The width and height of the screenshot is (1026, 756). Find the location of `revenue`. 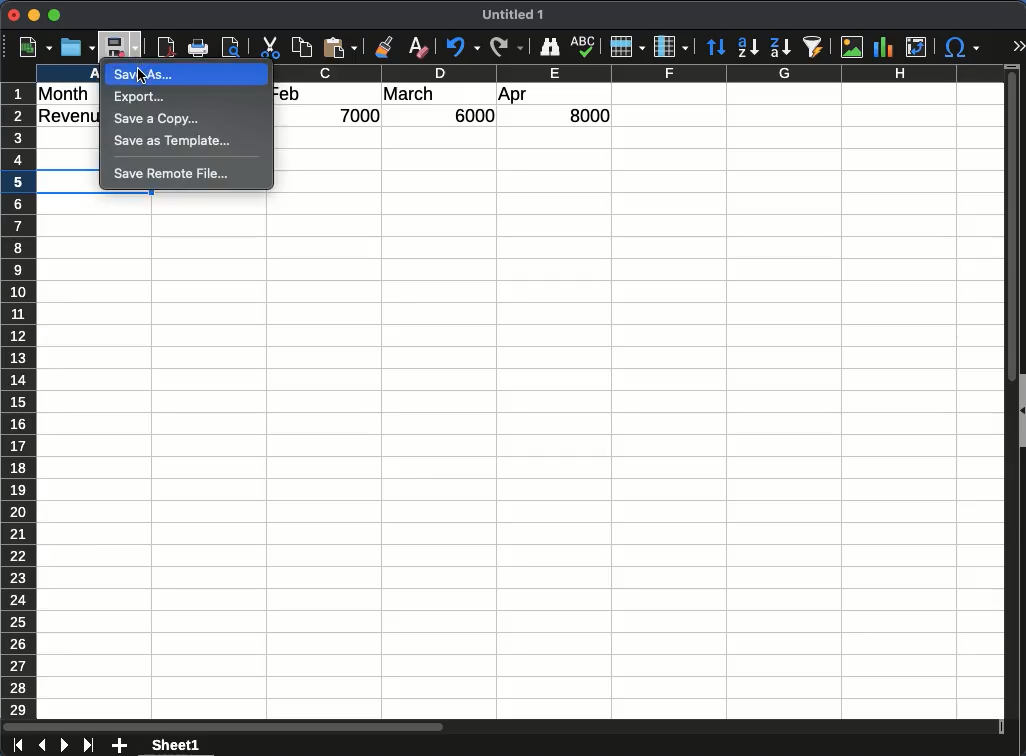

revenue is located at coordinates (69, 116).